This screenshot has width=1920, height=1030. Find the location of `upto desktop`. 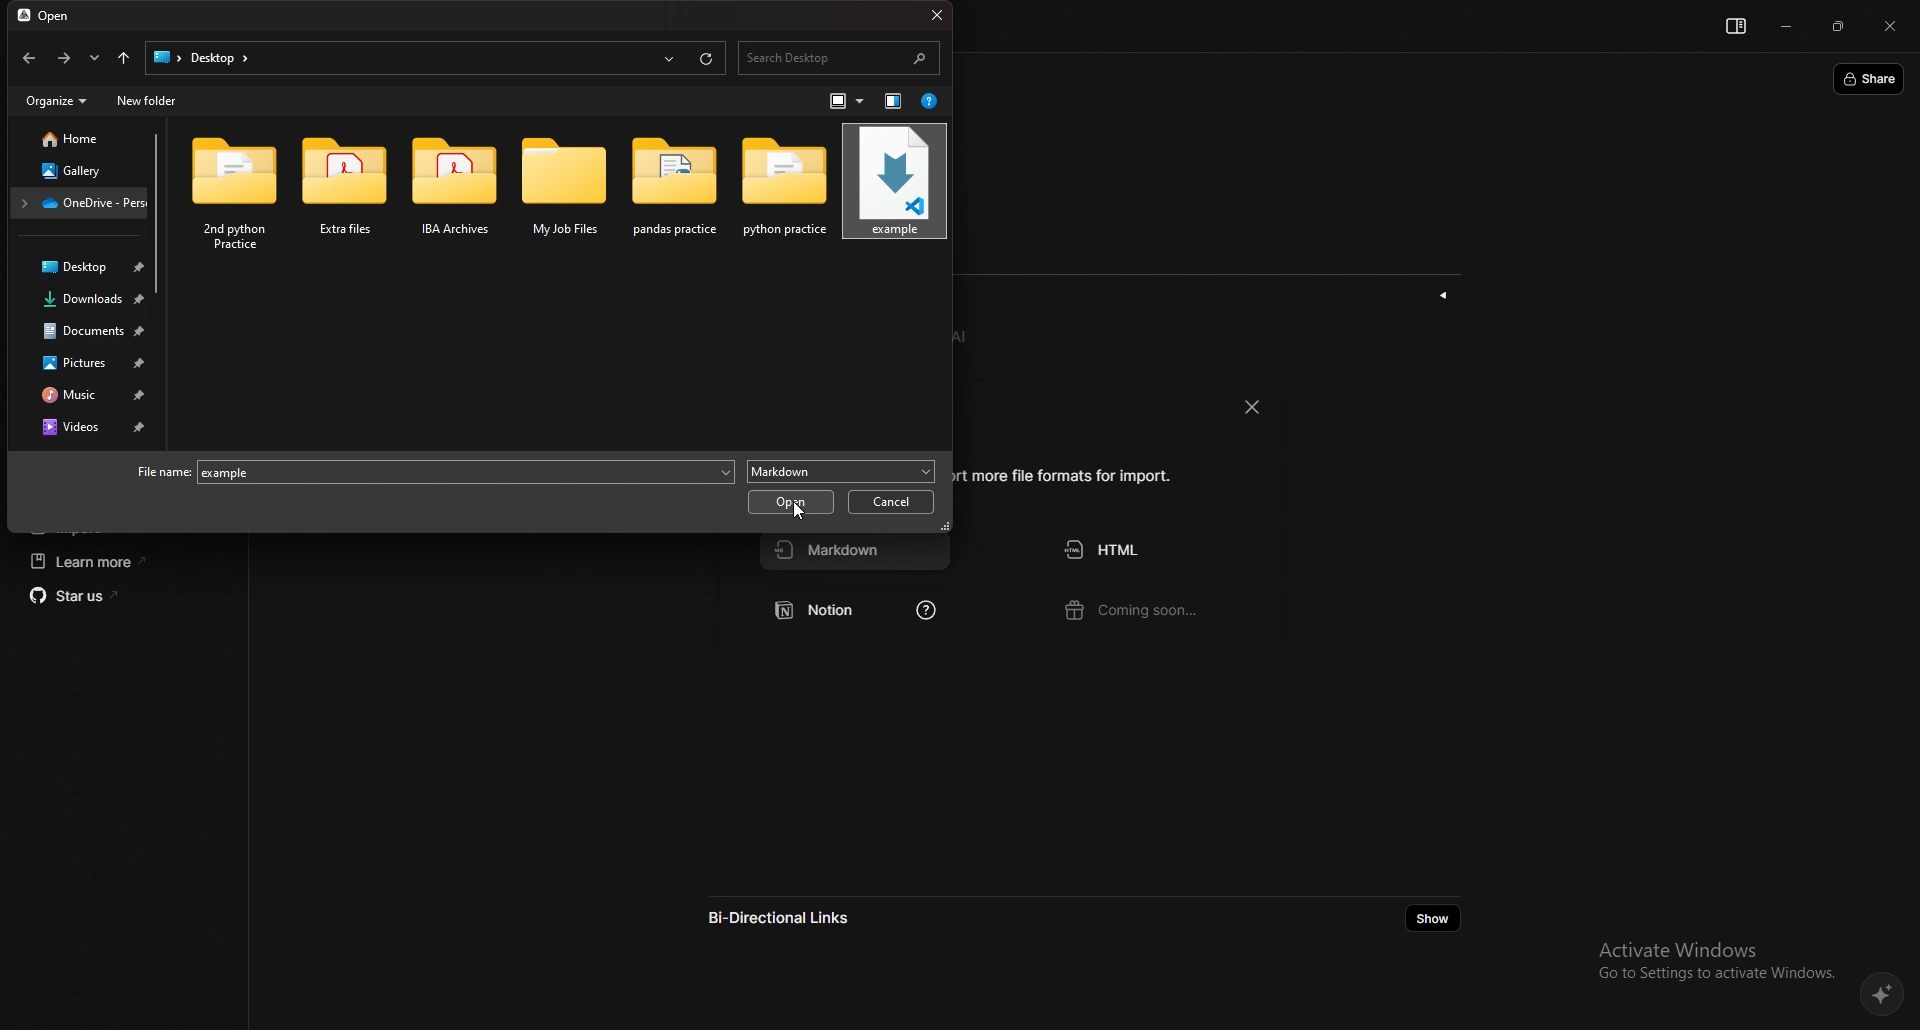

upto desktop is located at coordinates (123, 59).